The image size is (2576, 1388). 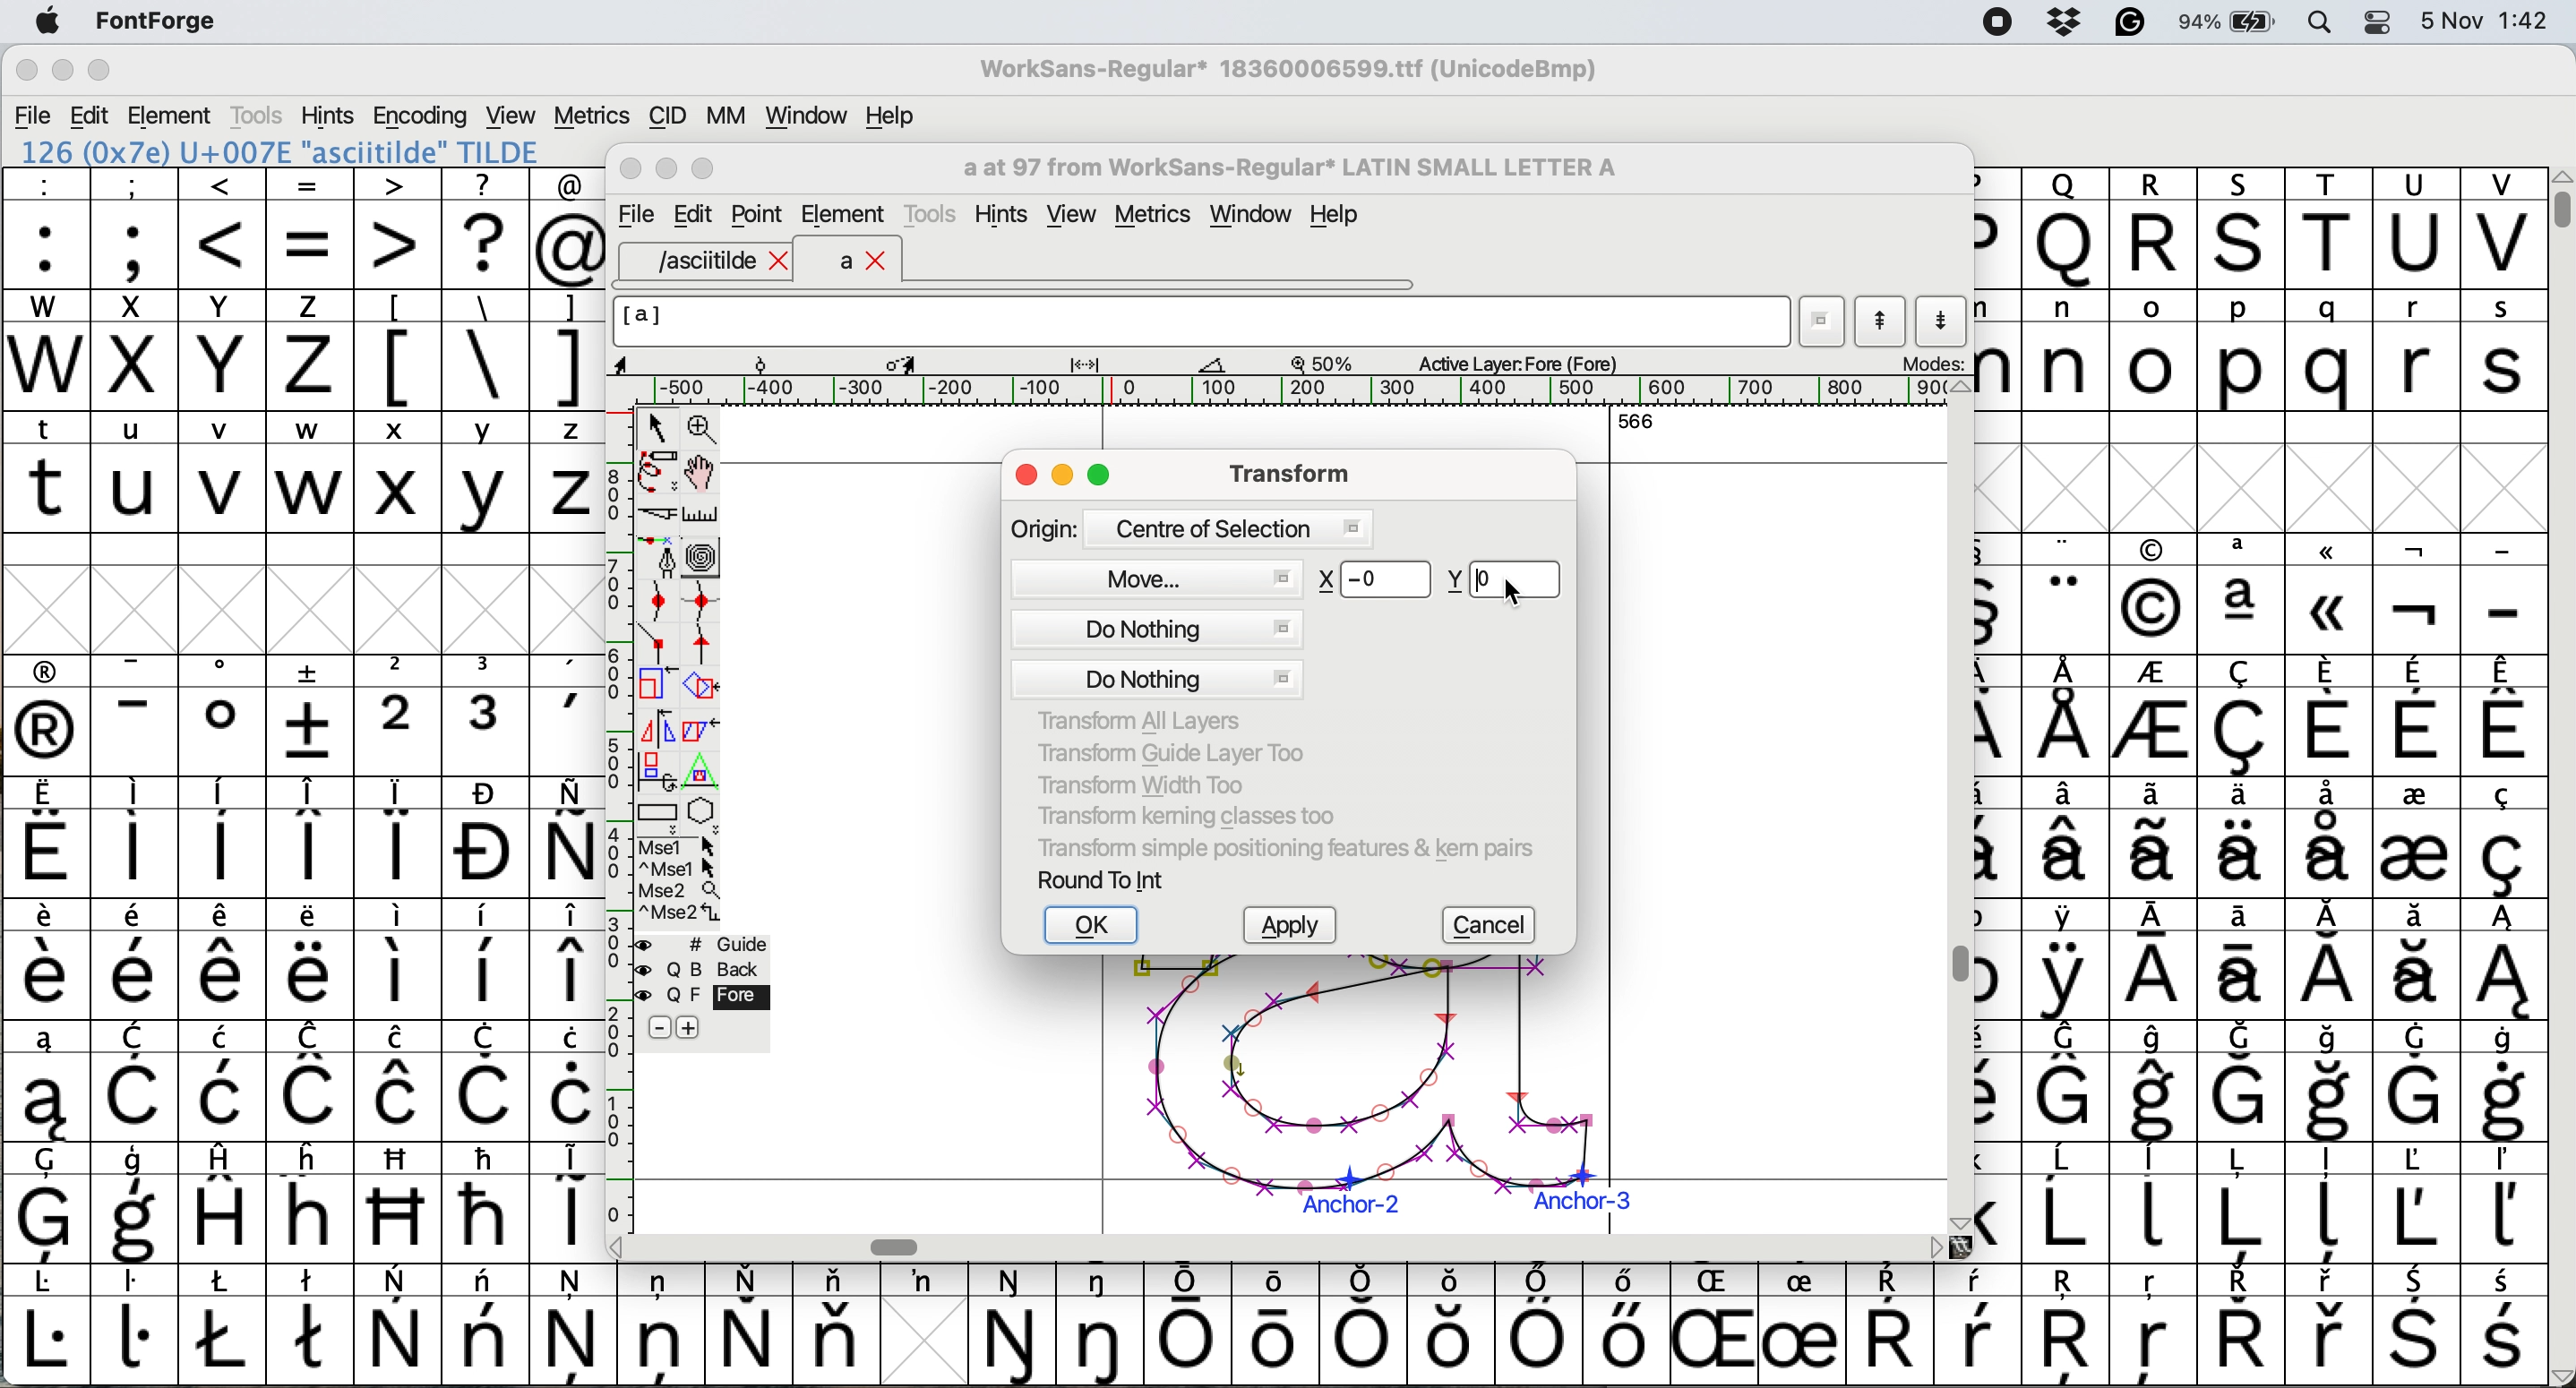 I want to click on symbol, so click(x=571, y=1081).